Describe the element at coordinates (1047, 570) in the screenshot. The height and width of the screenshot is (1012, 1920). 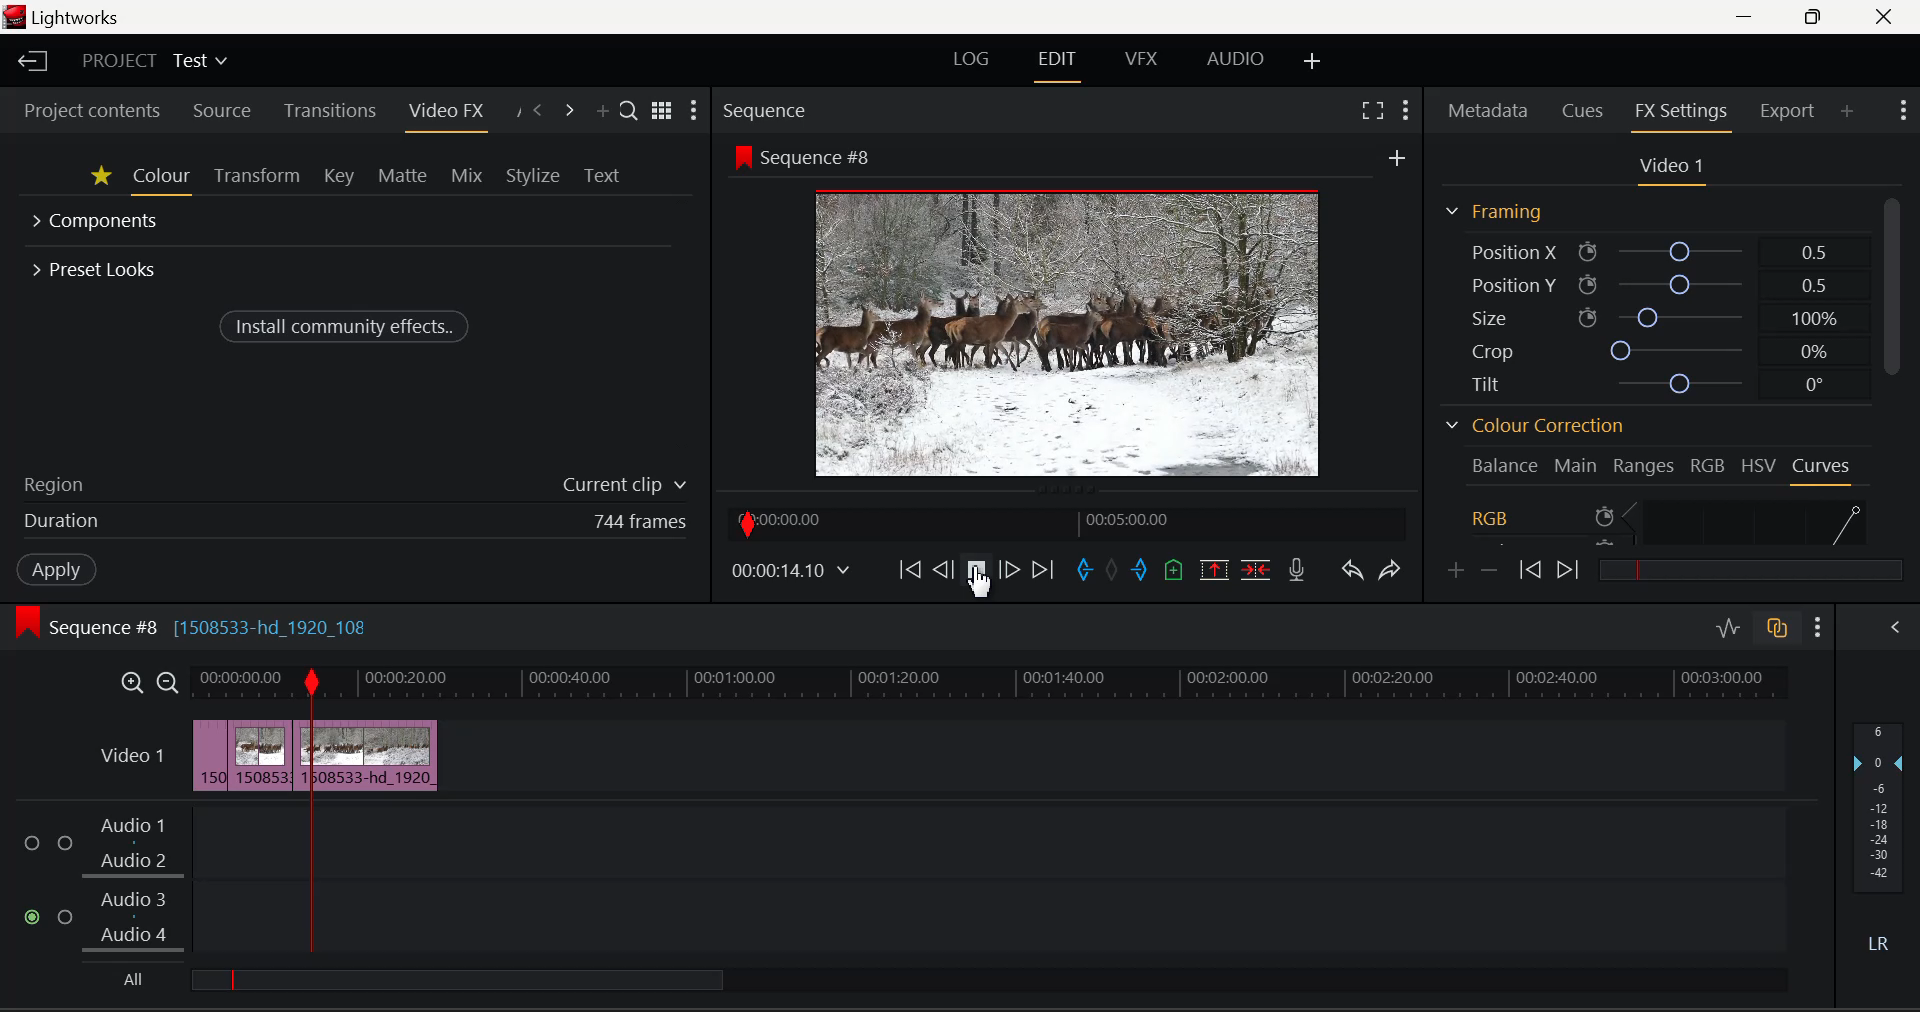
I see `To End` at that location.